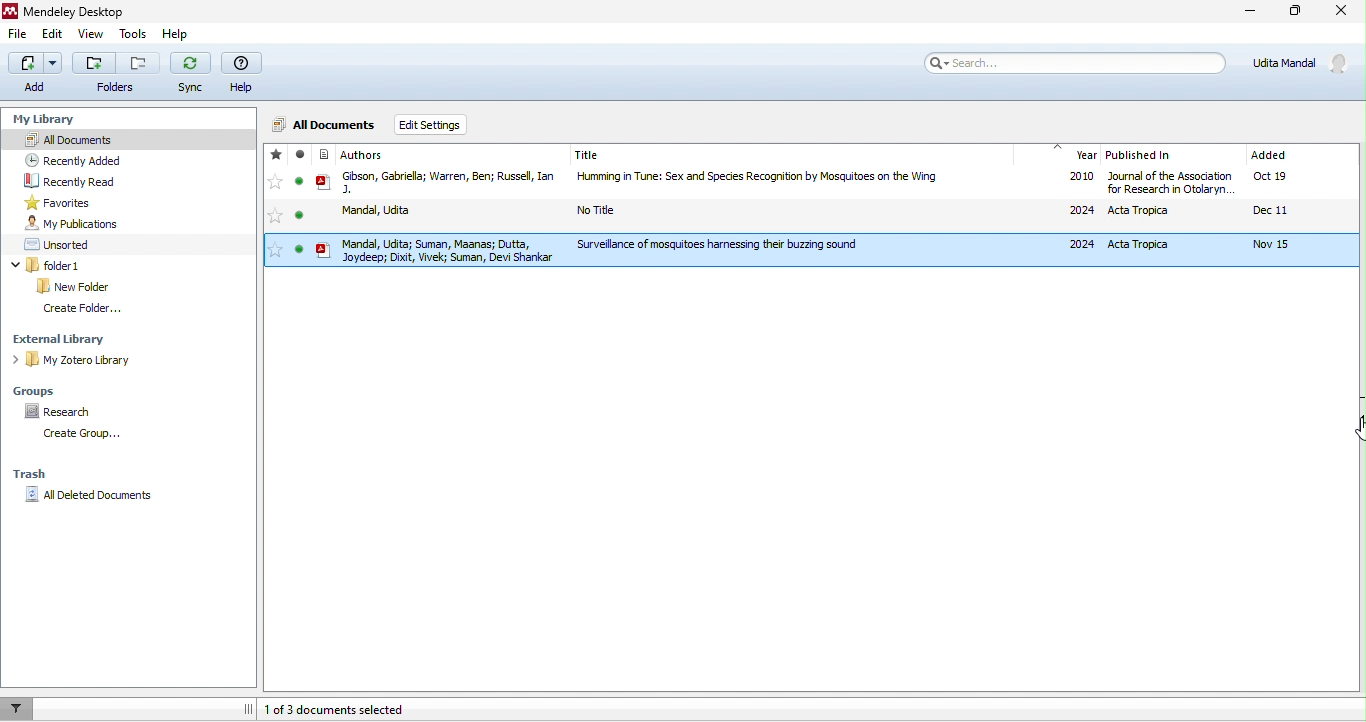 The width and height of the screenshot is (1366, 722). Describe the element at coordinates (326, 124) in the screenshot. I see `all documents` at that location.